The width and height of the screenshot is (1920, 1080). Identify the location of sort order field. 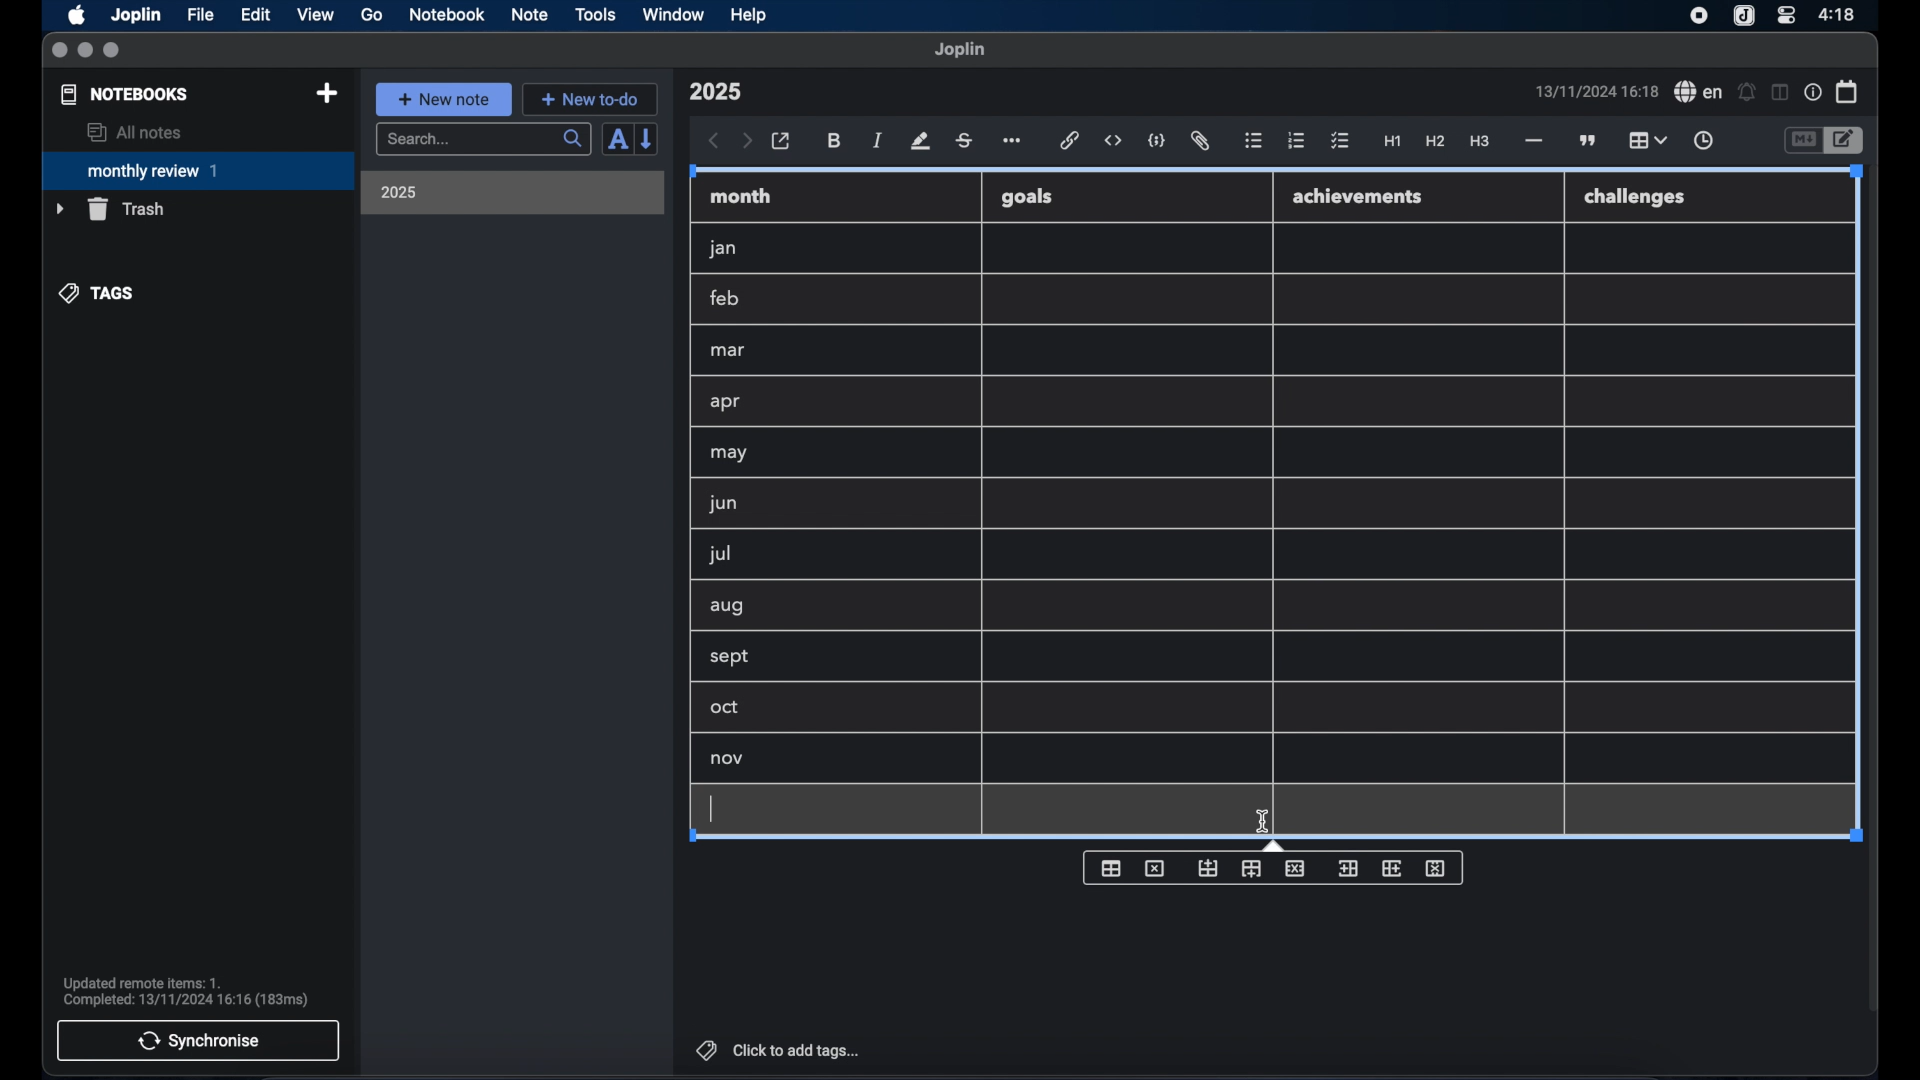
(617, 140).